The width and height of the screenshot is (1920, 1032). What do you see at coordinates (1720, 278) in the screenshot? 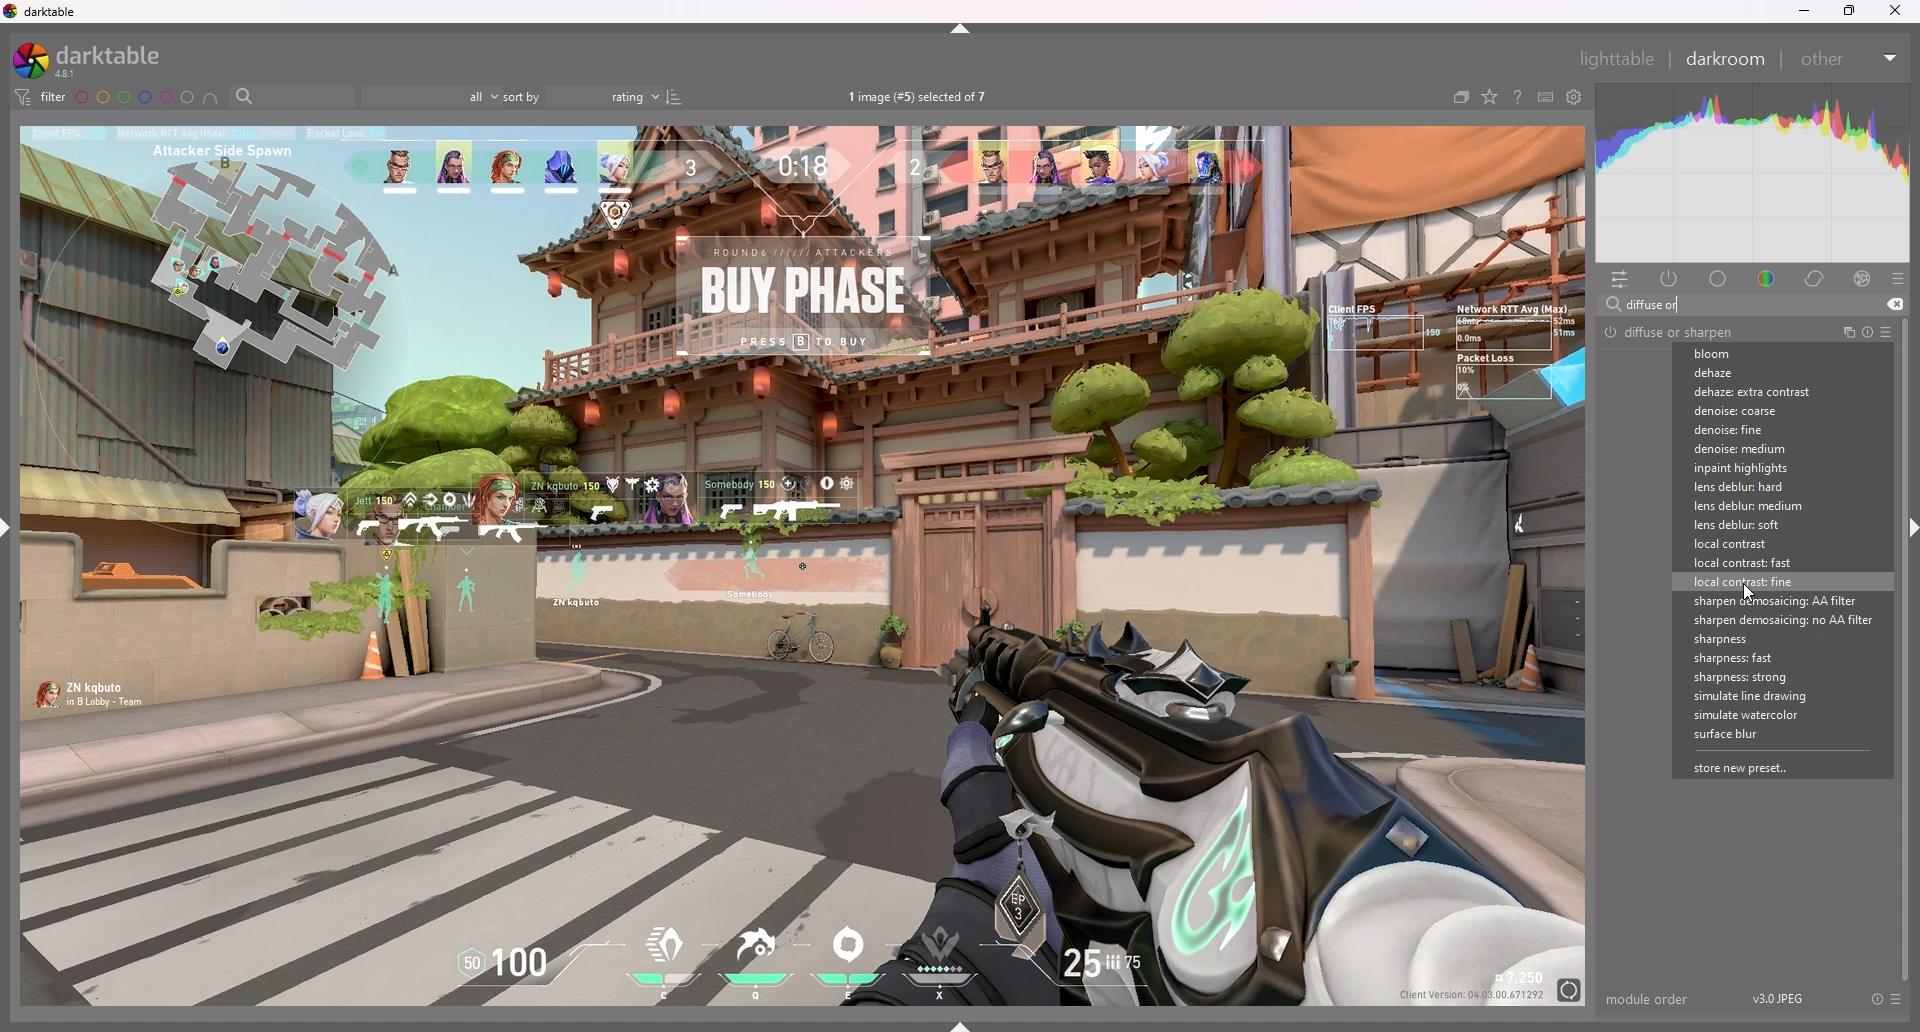
I see `base` at bounding box center [1720, 278].